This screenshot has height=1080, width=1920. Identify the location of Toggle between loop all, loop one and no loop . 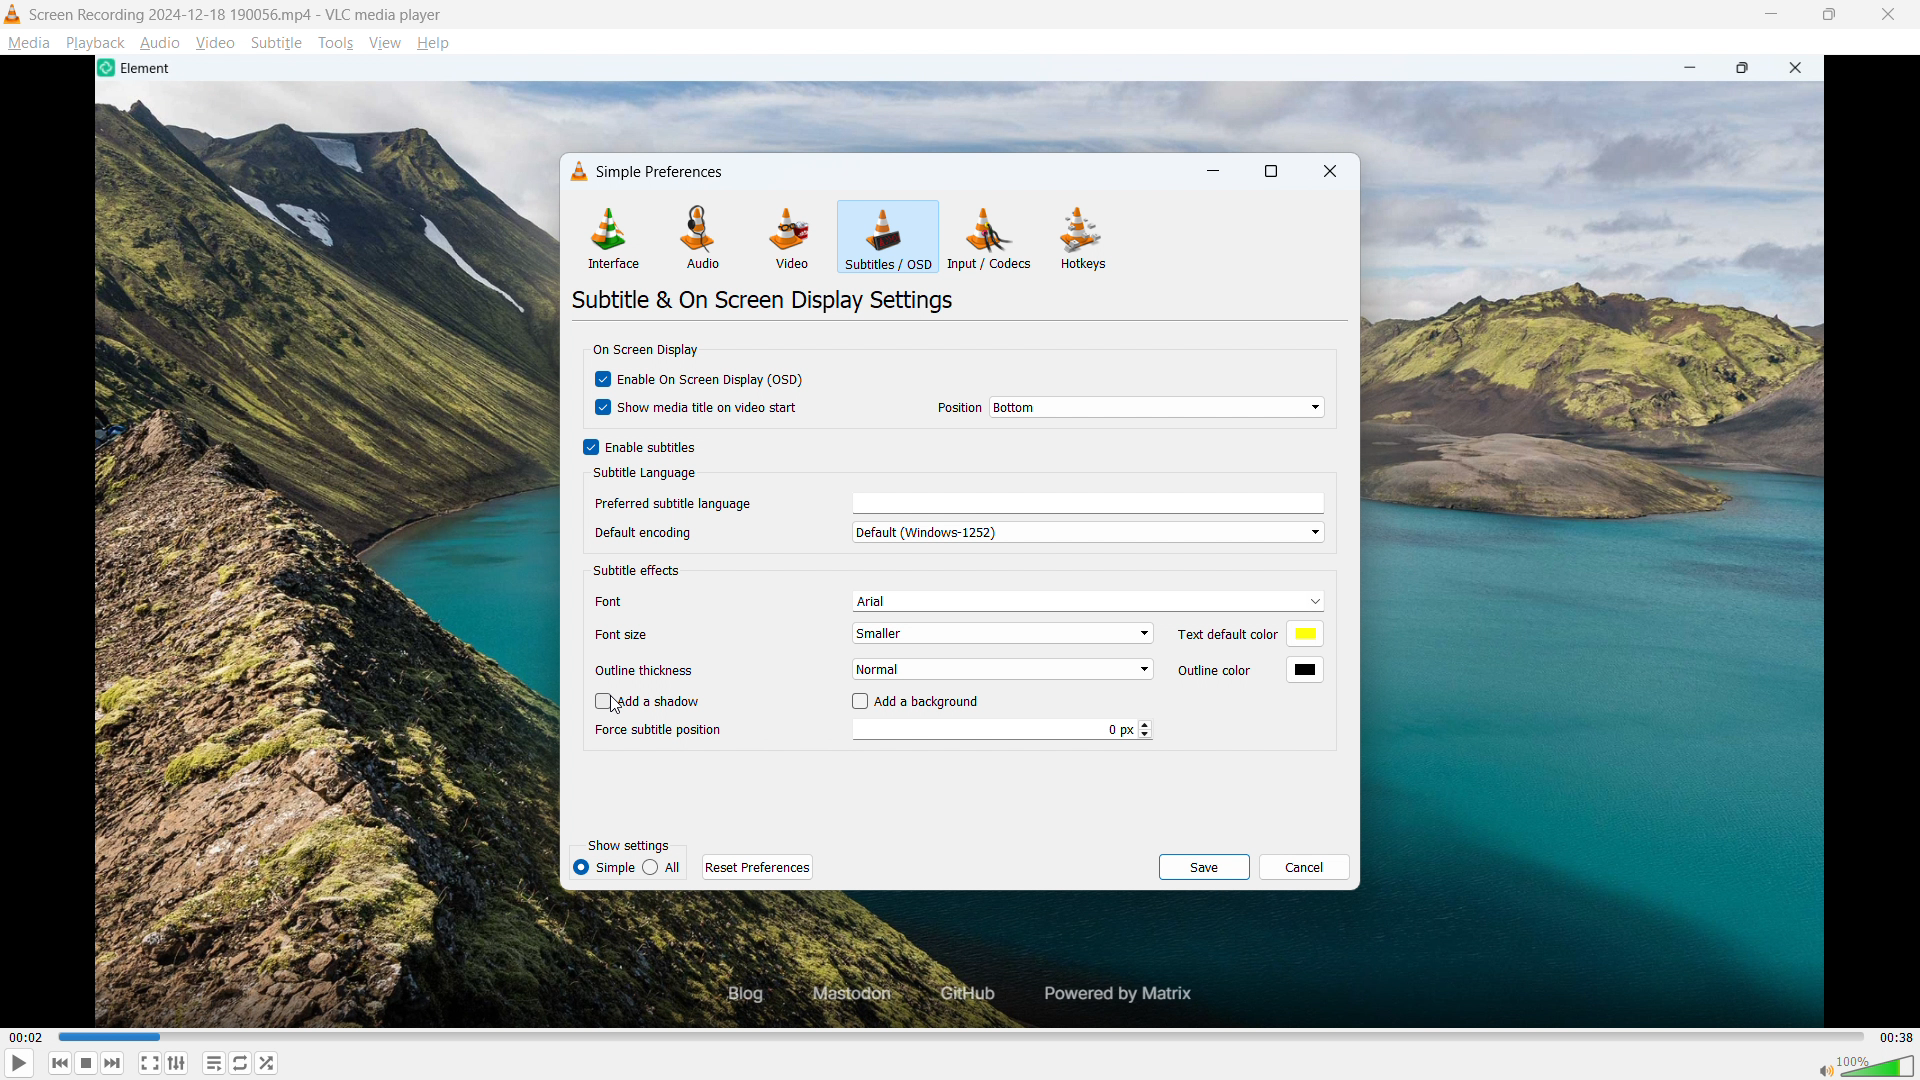
(242, 1063).